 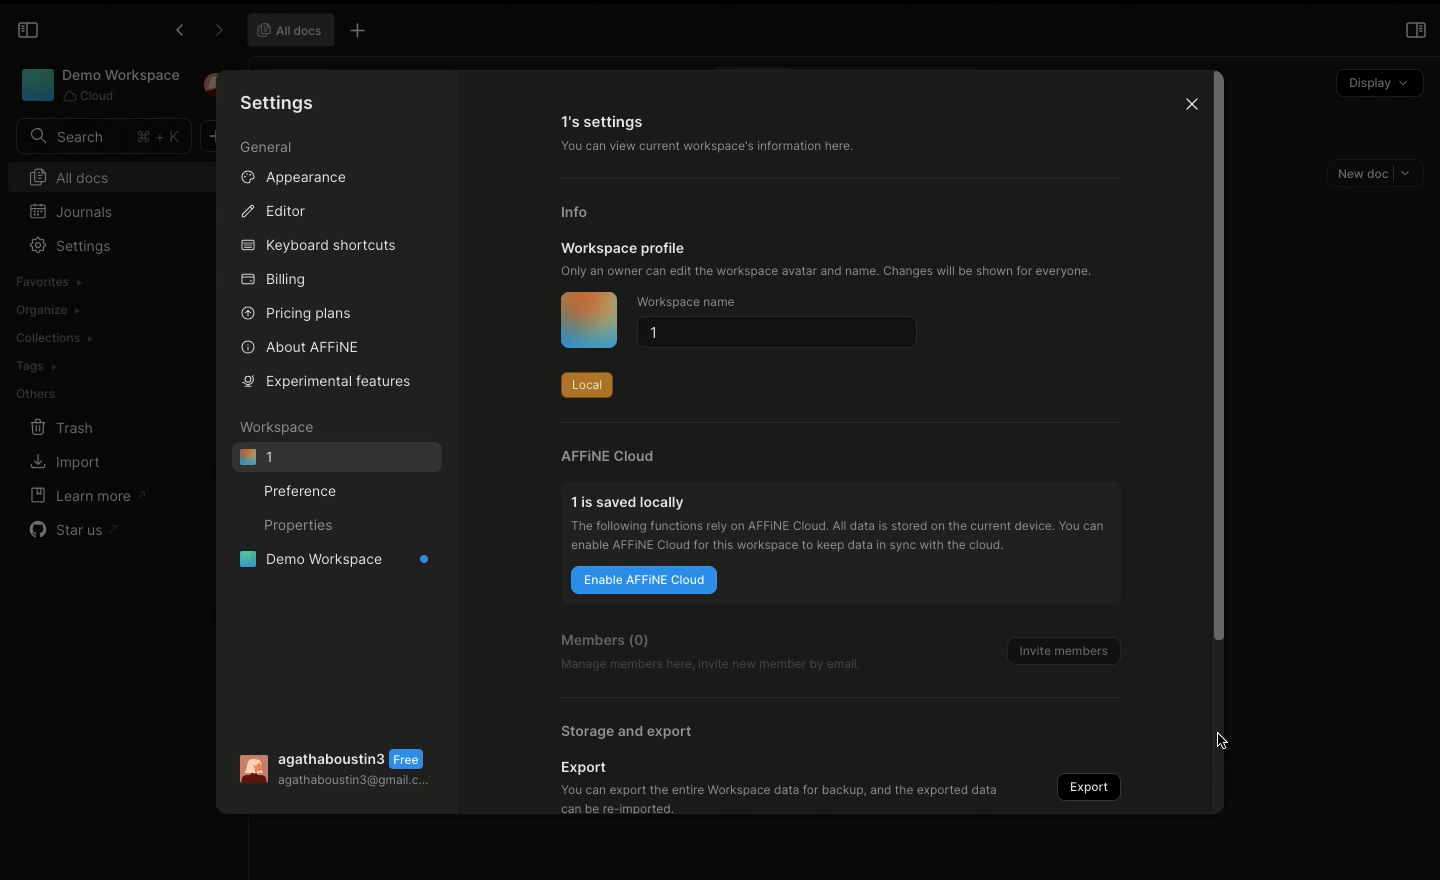 I want to click on Appearance, so click(x=302, y=181).